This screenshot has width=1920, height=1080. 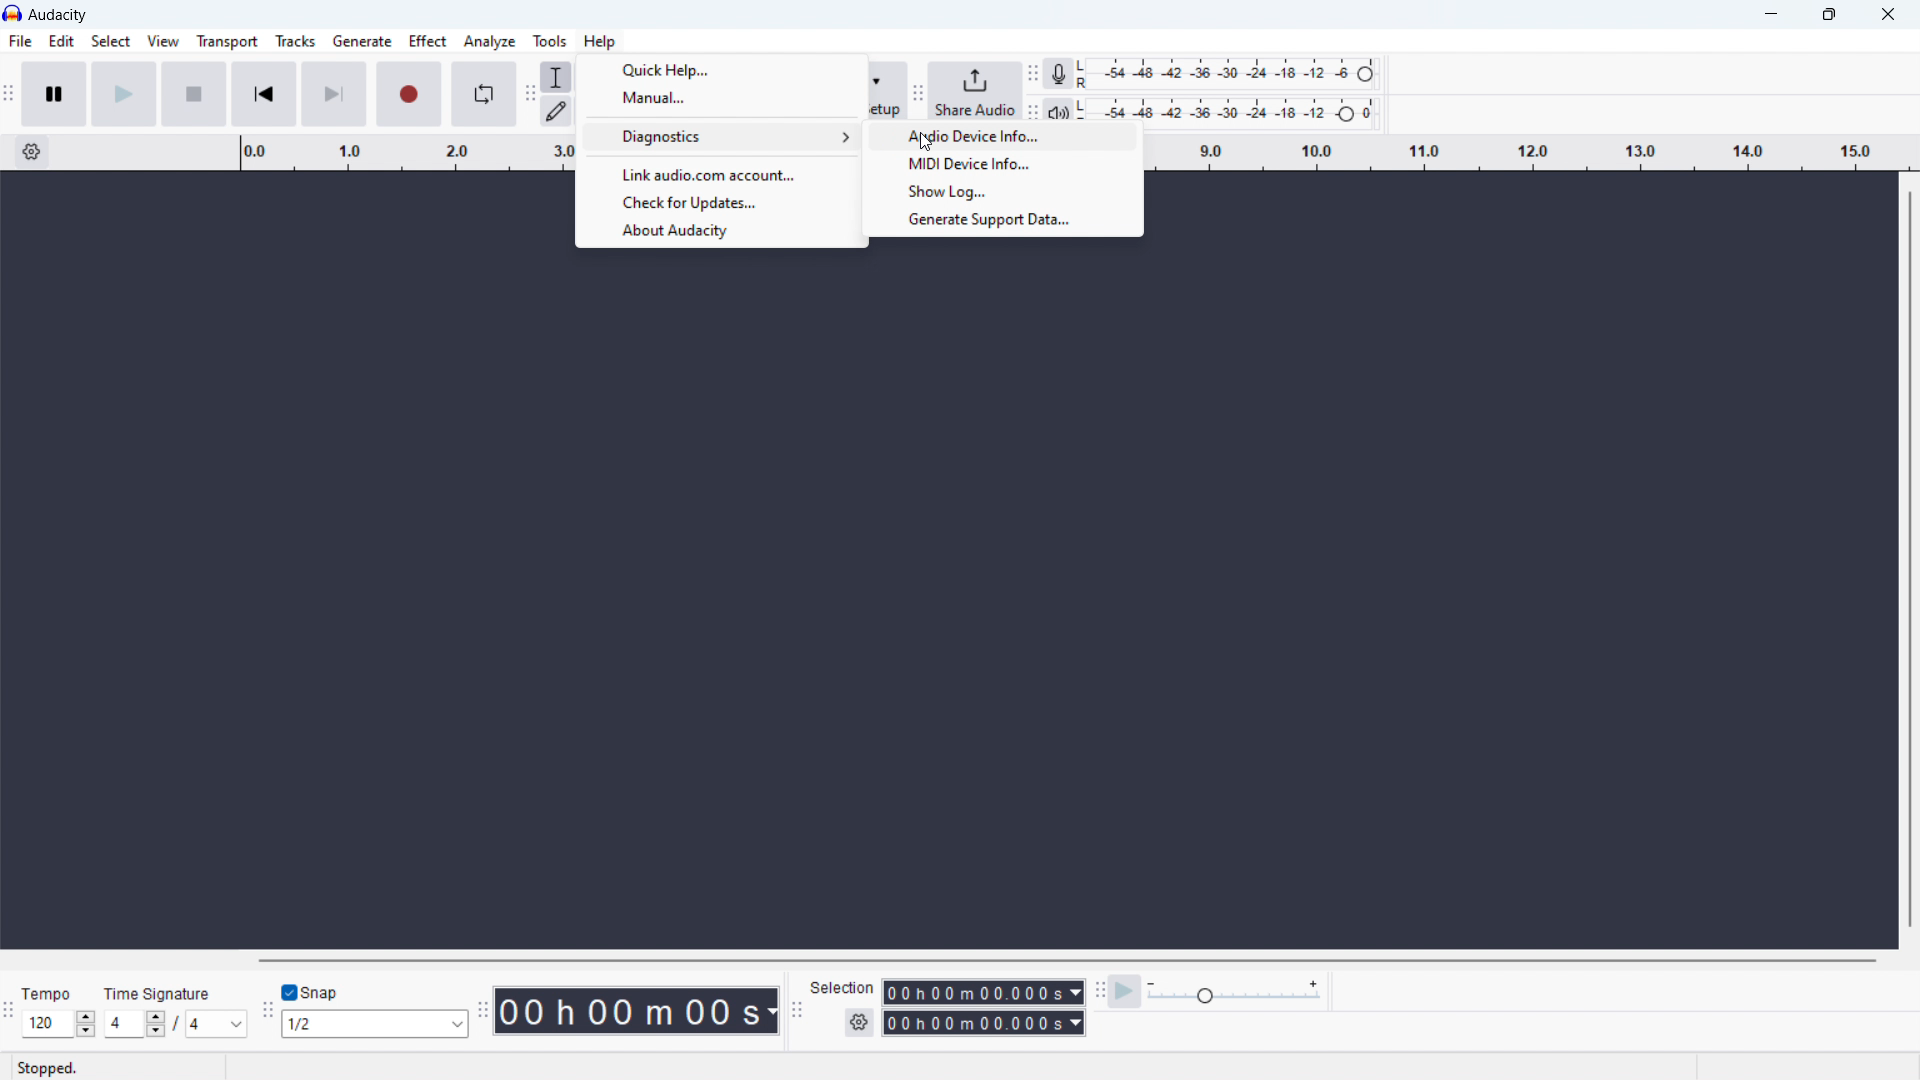 I want to click on playback meter toolbar, so click(x=1035, y=109).